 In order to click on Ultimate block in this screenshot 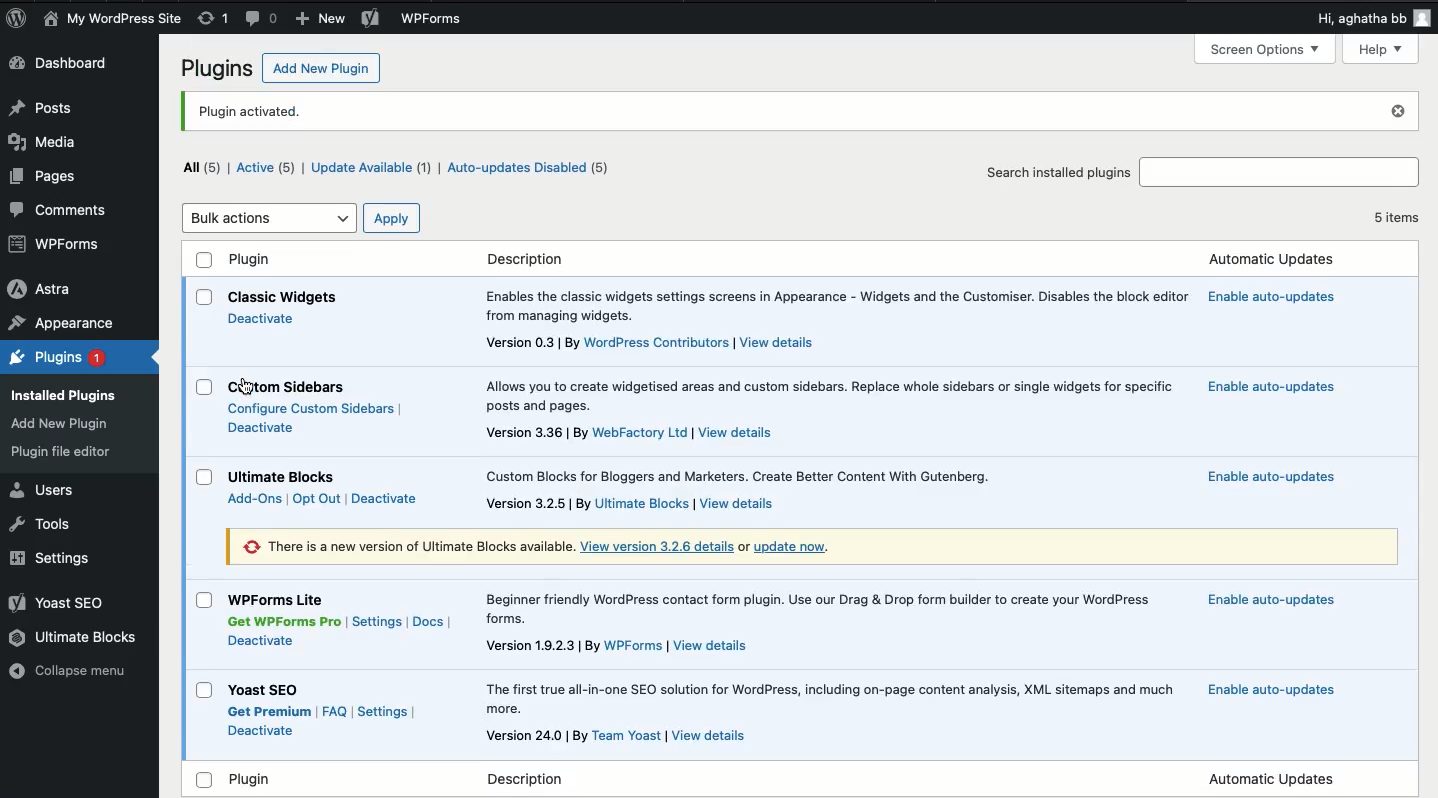, I will do `click(282, 476)`.